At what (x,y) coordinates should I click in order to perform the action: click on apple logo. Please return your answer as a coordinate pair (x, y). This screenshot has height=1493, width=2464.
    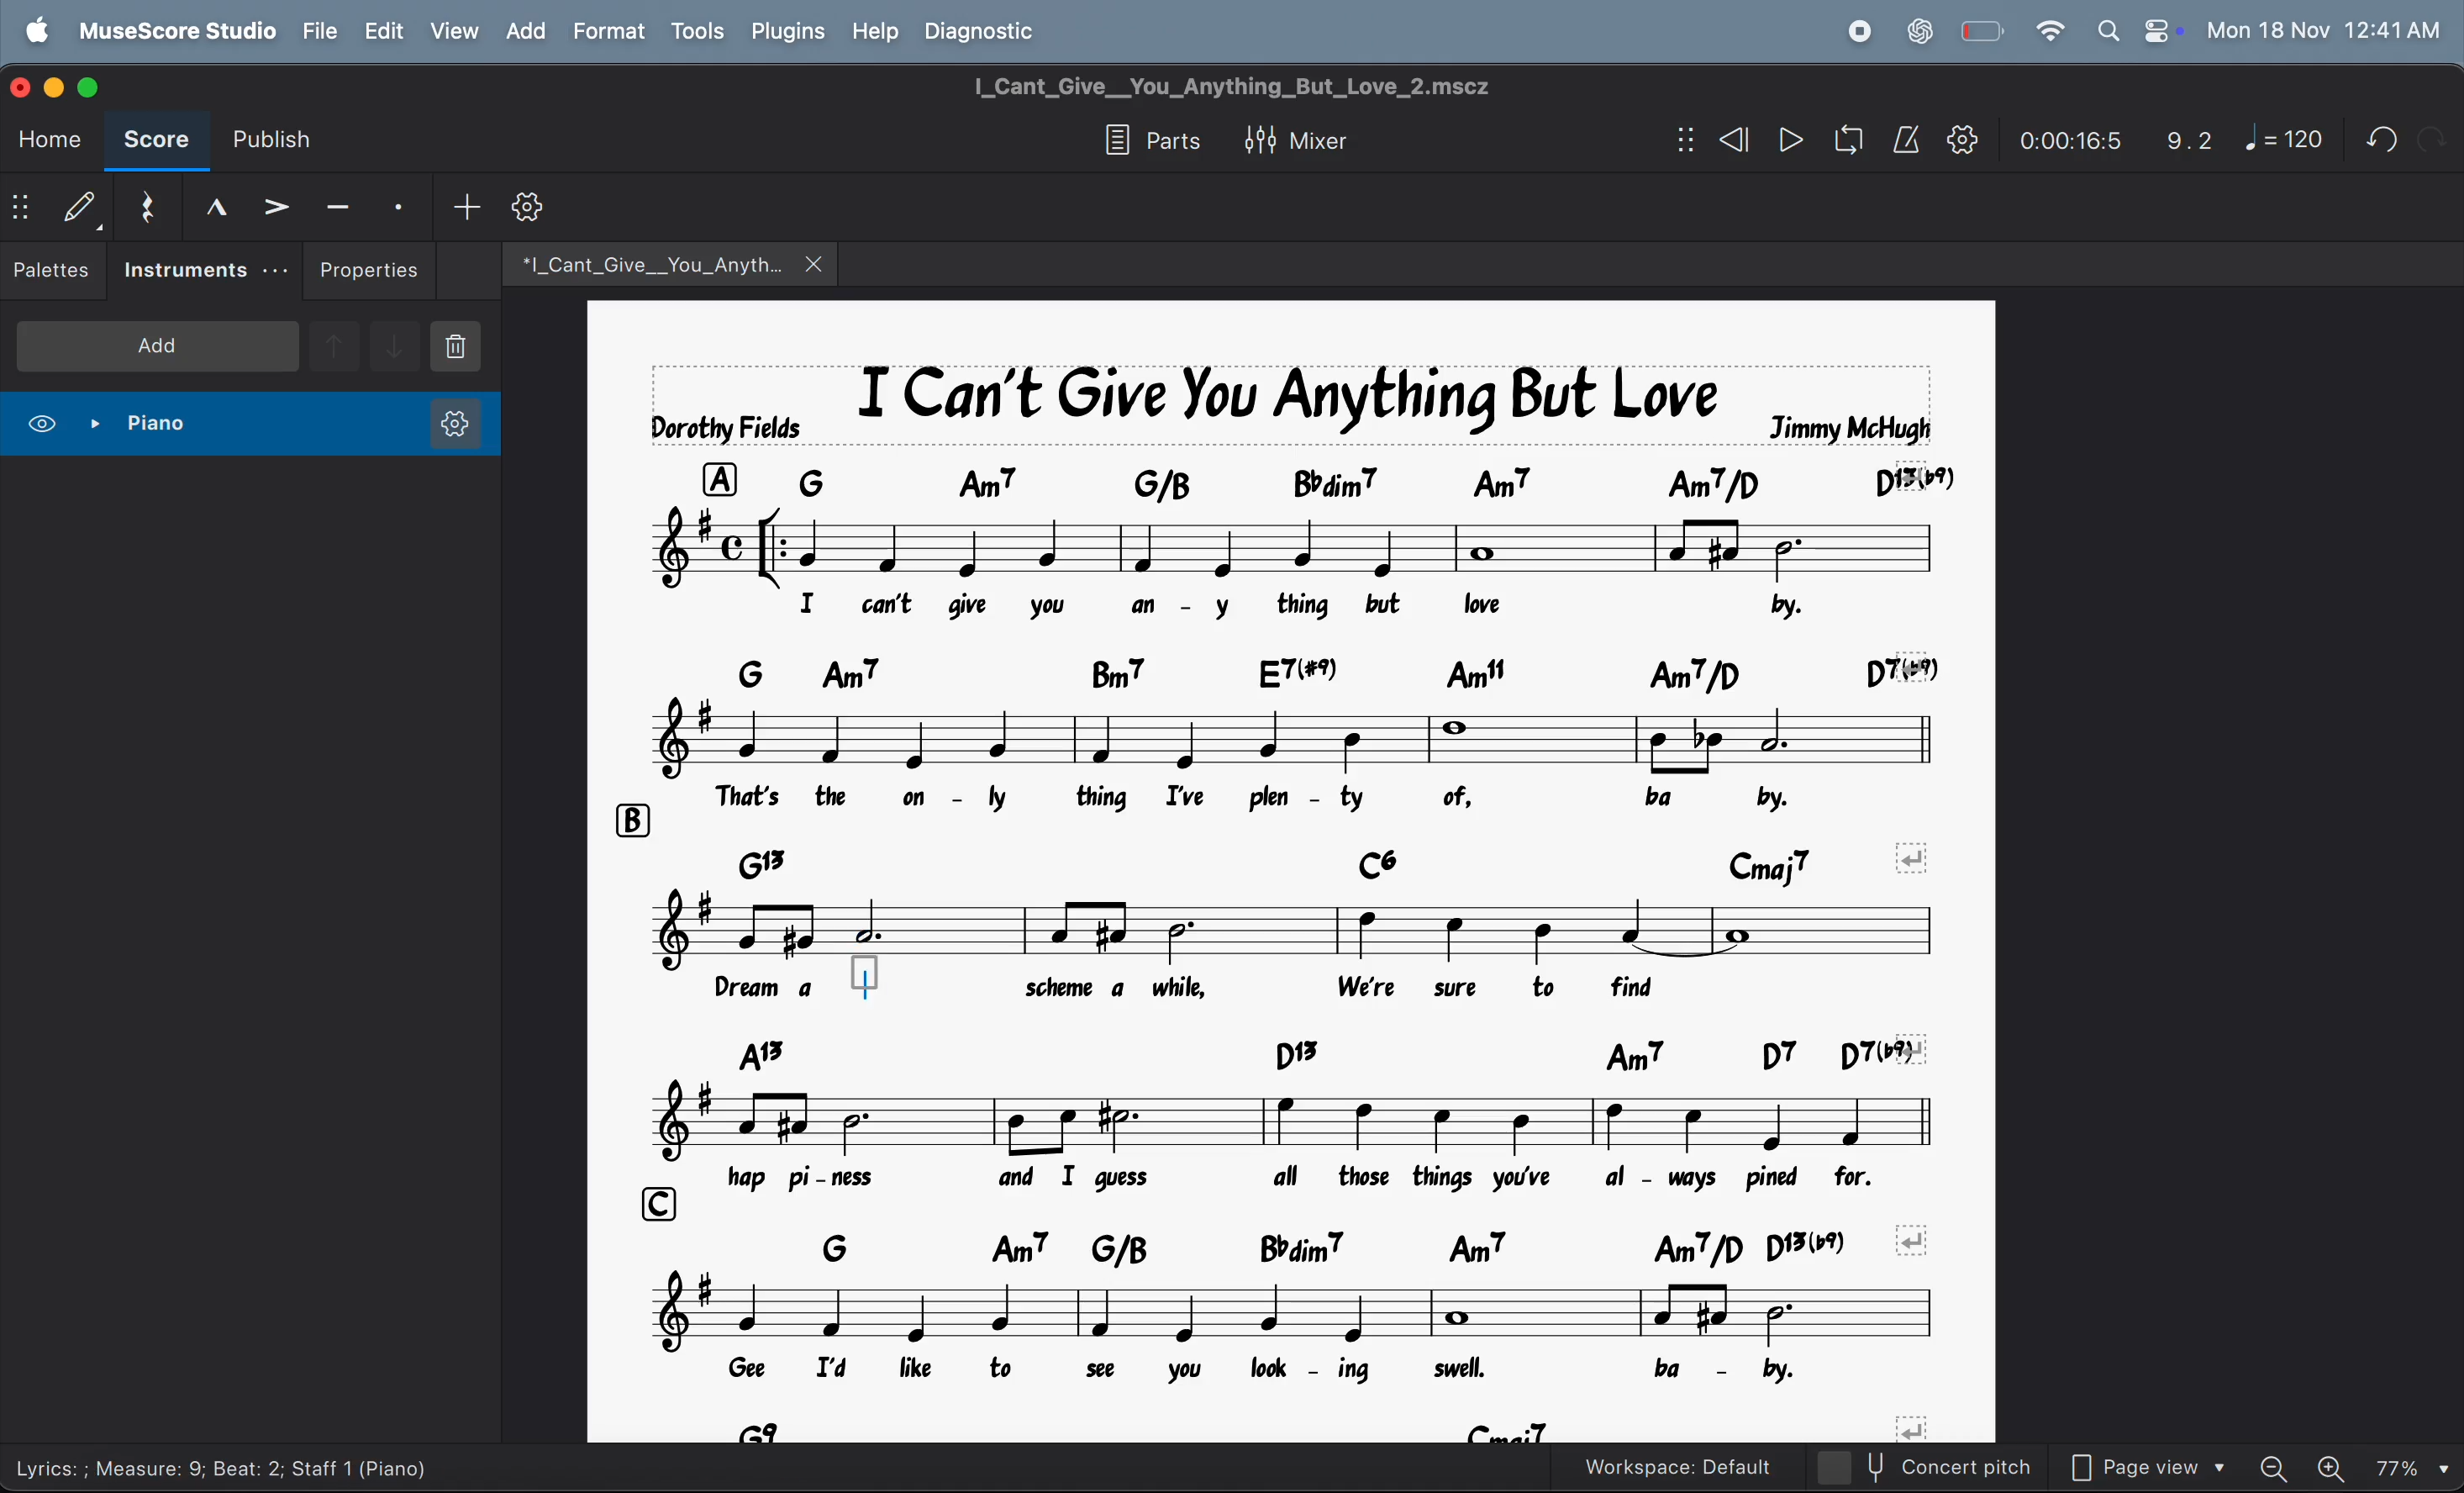
    Looking at the image, I should click on (31, 31).